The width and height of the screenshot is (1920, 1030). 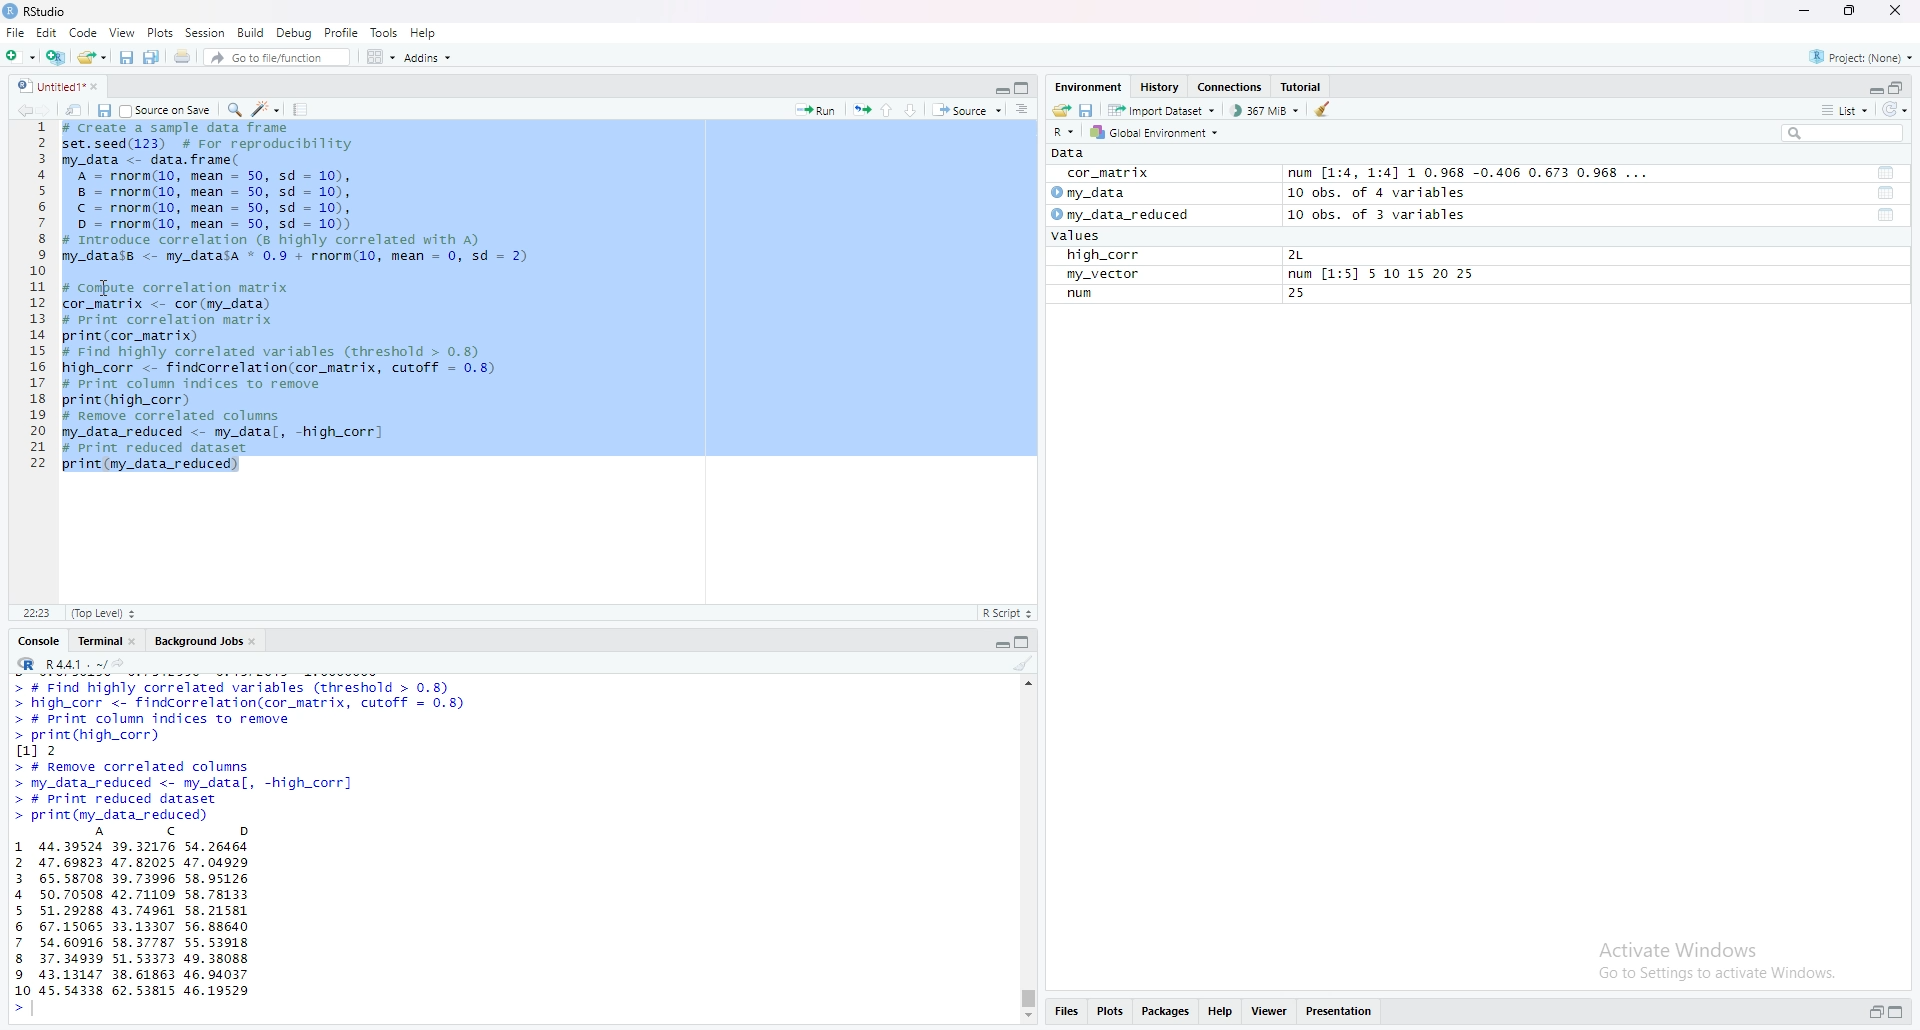 I want to click on Edit , so click(x=47, y=32).